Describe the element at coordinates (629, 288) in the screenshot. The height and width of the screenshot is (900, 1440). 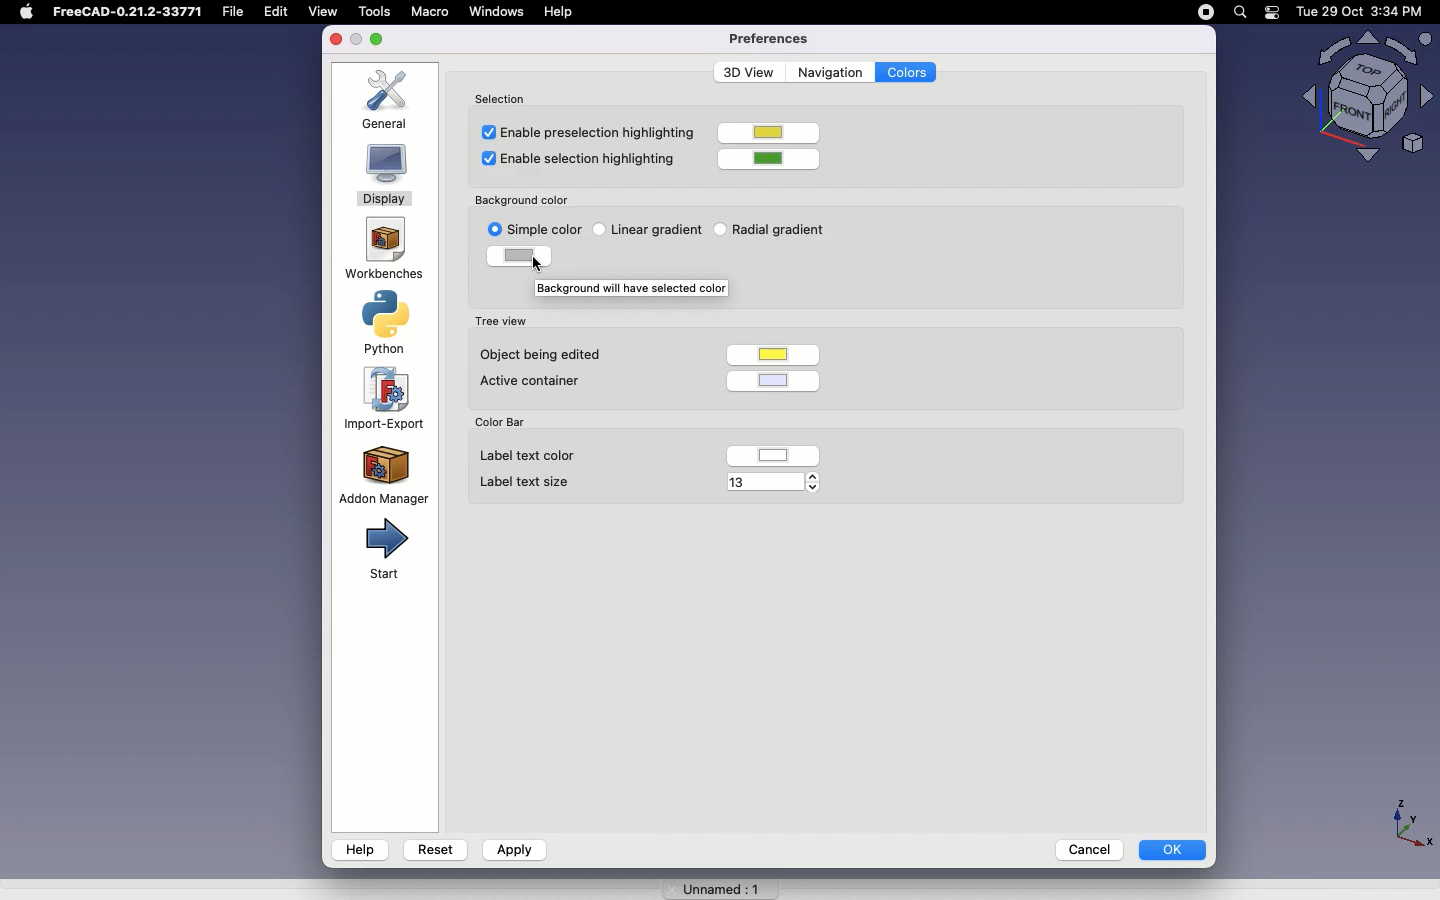
I see `Background will have selected color` at that location.